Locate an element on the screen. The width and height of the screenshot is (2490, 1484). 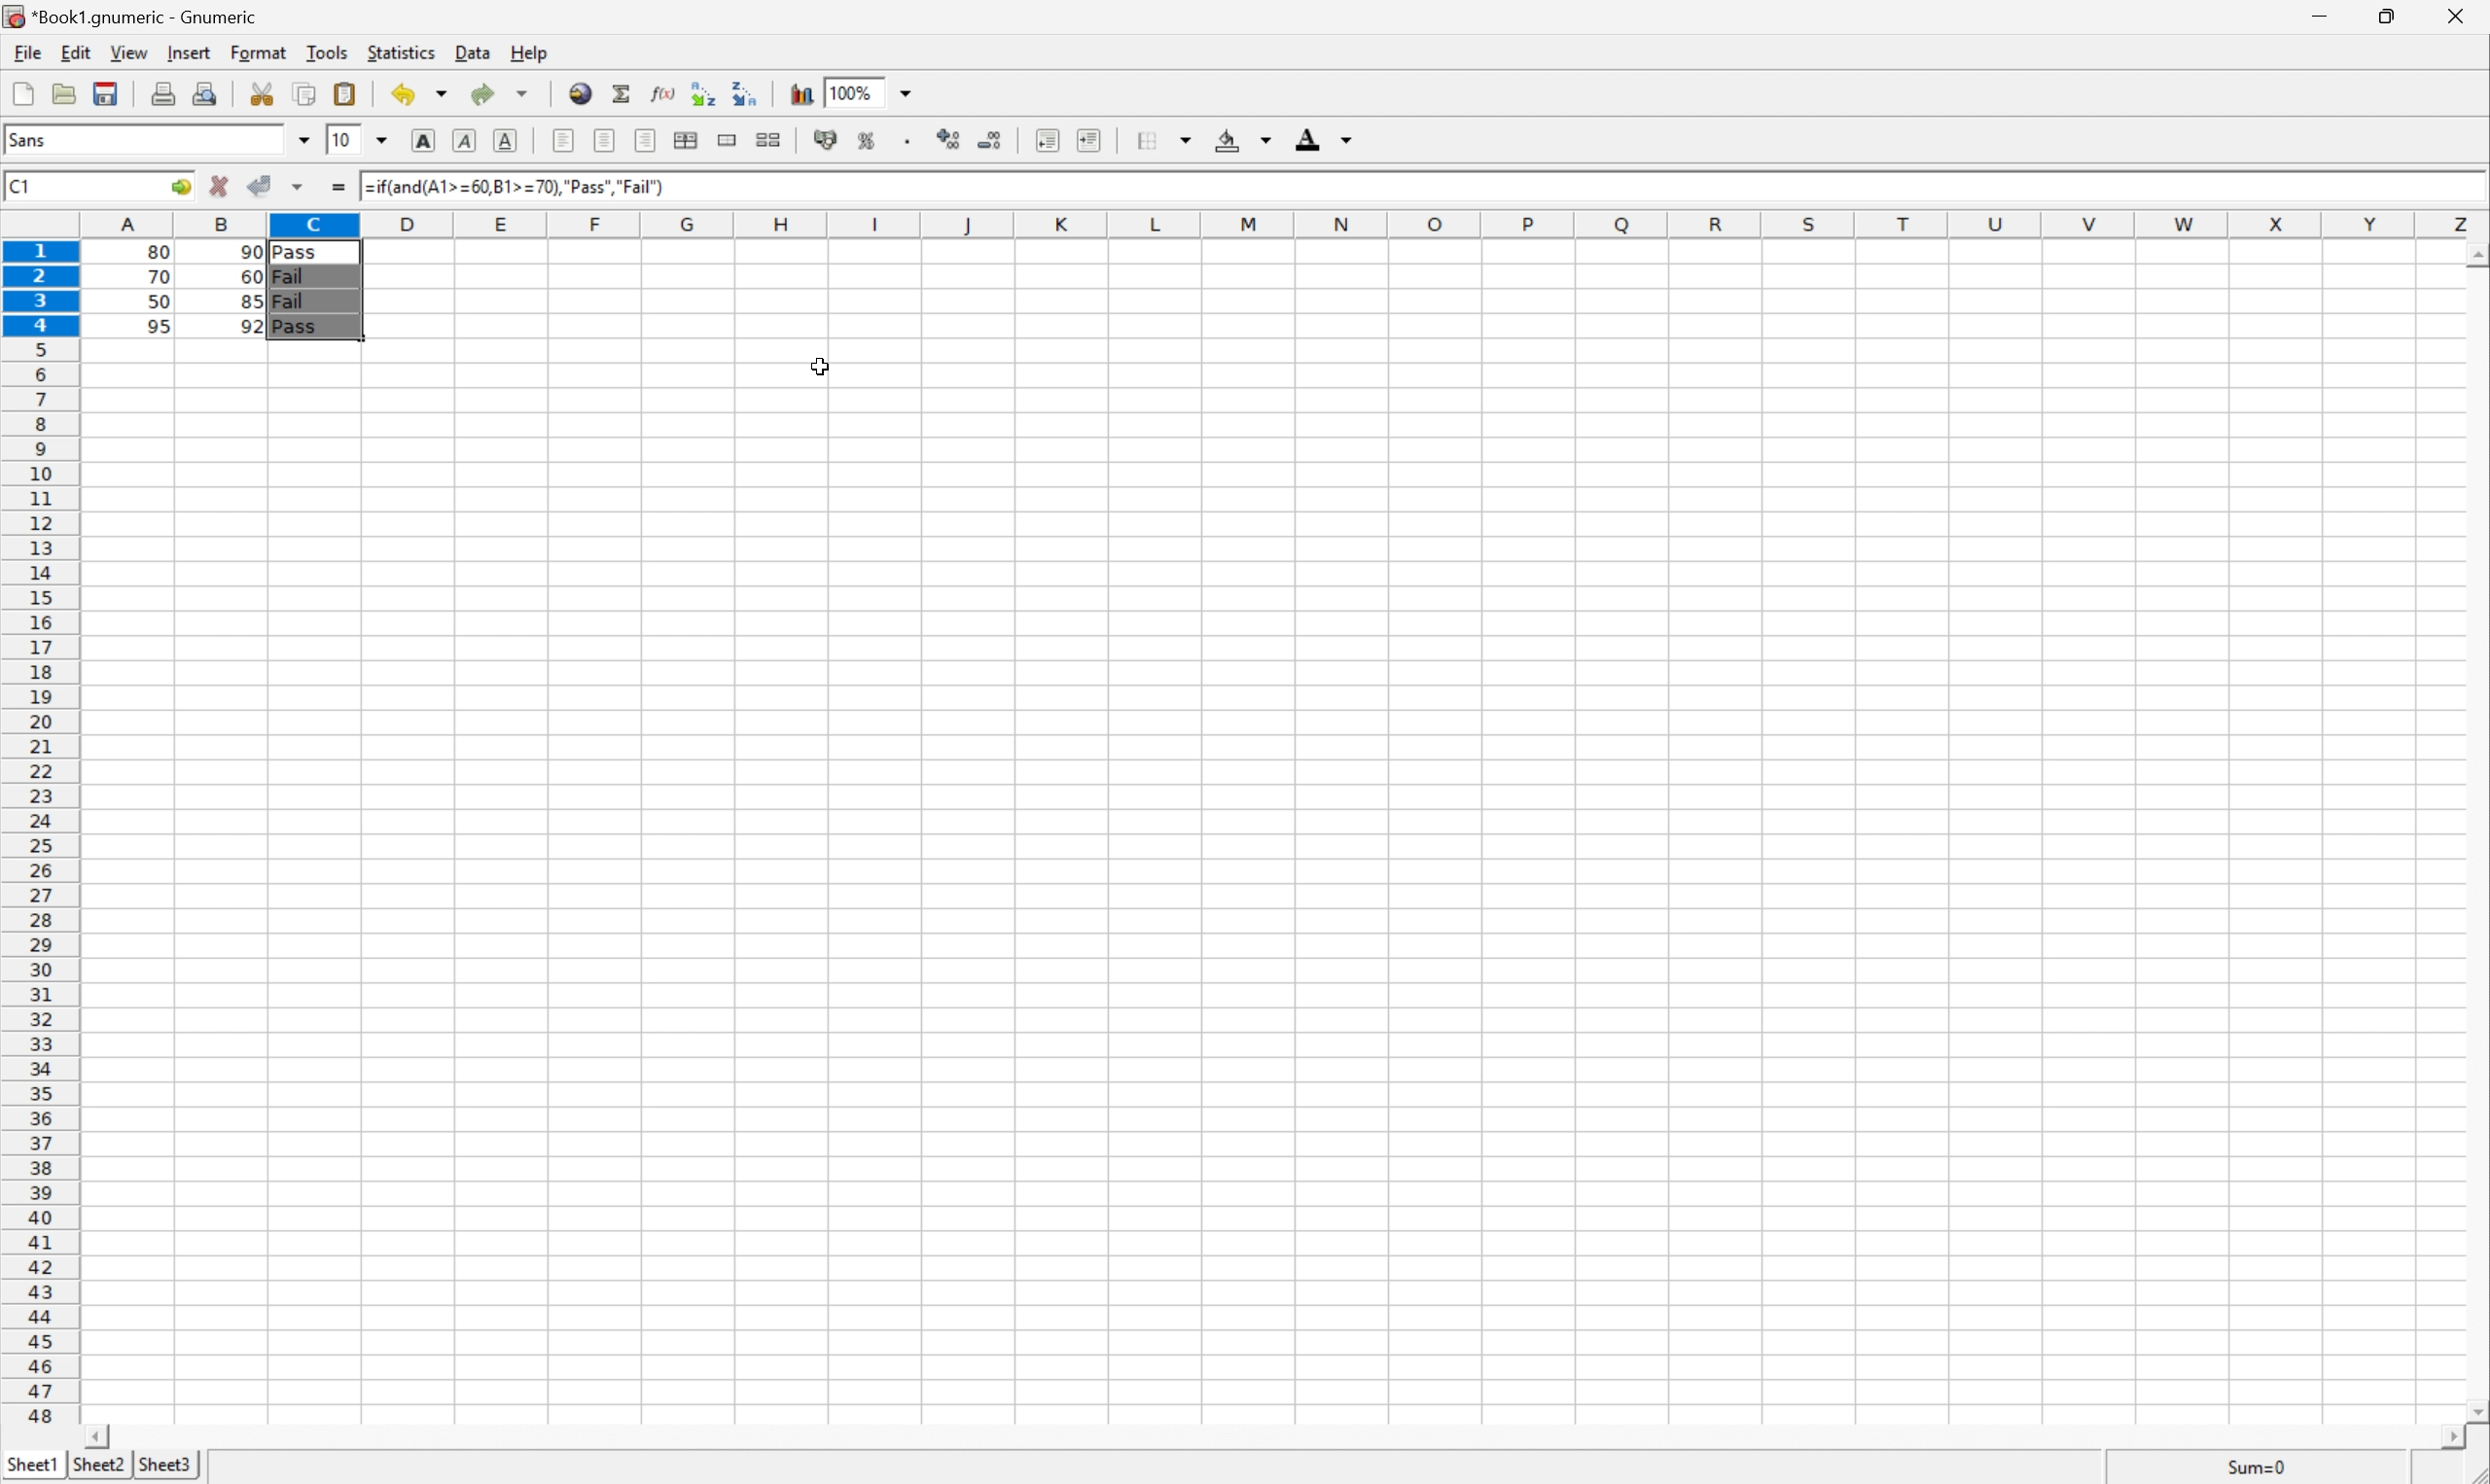
70 is located at coordinates (160, 280).